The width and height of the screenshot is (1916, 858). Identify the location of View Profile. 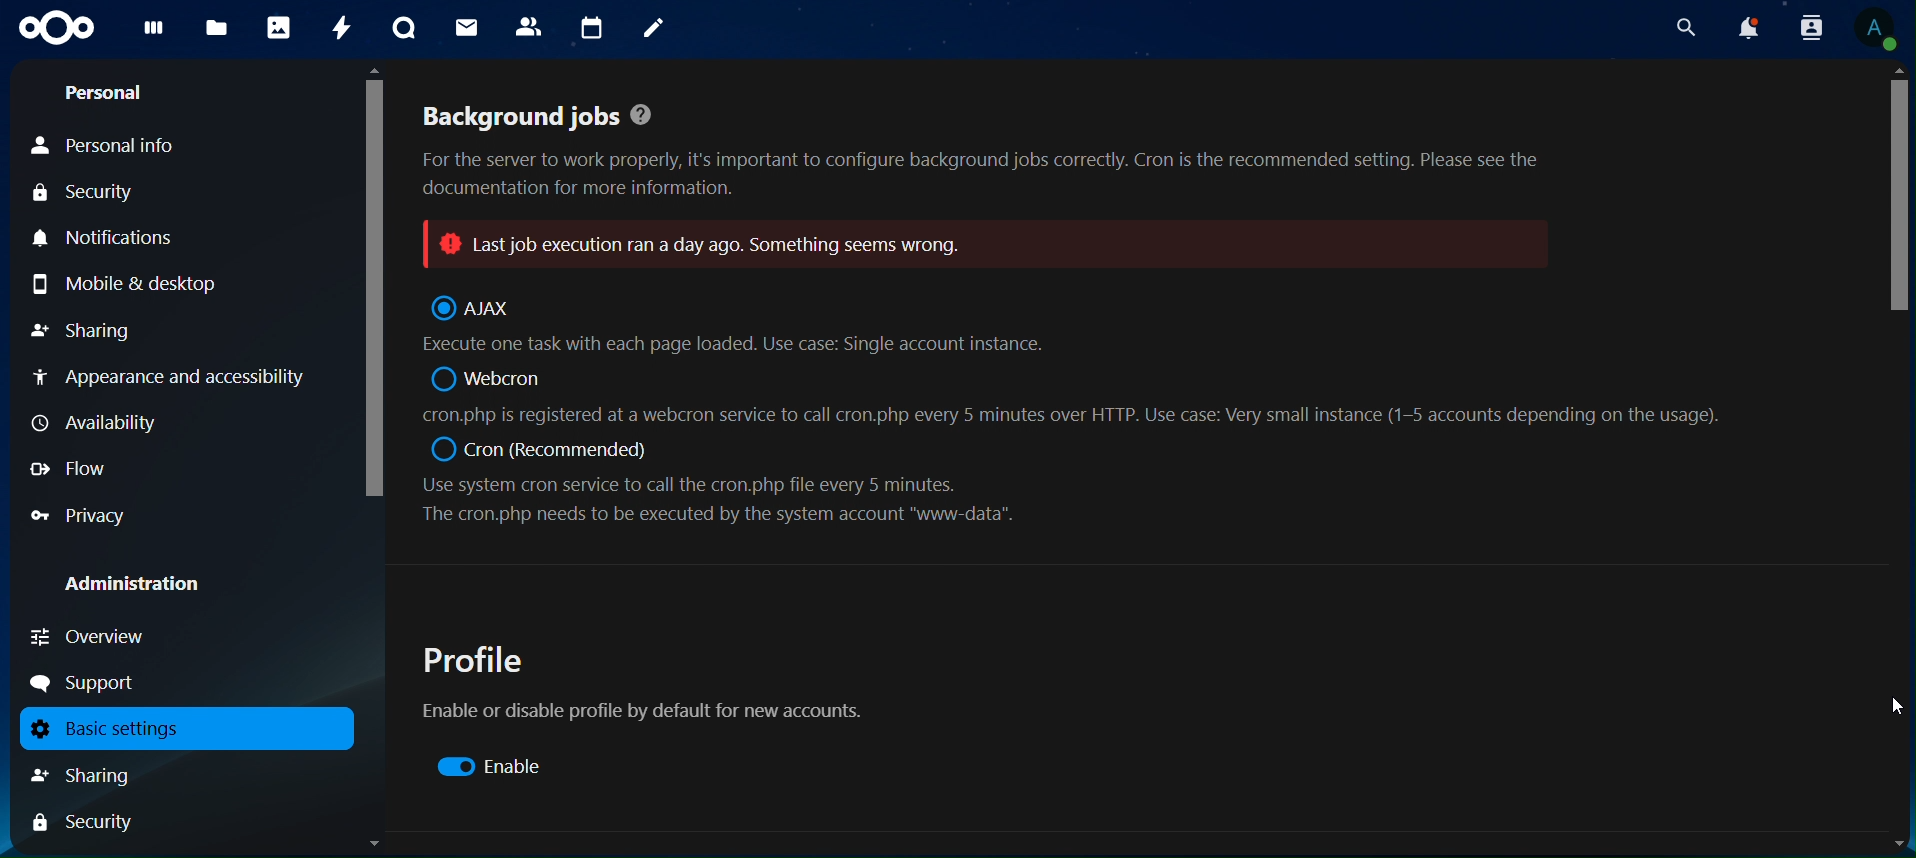
(1878, 32).